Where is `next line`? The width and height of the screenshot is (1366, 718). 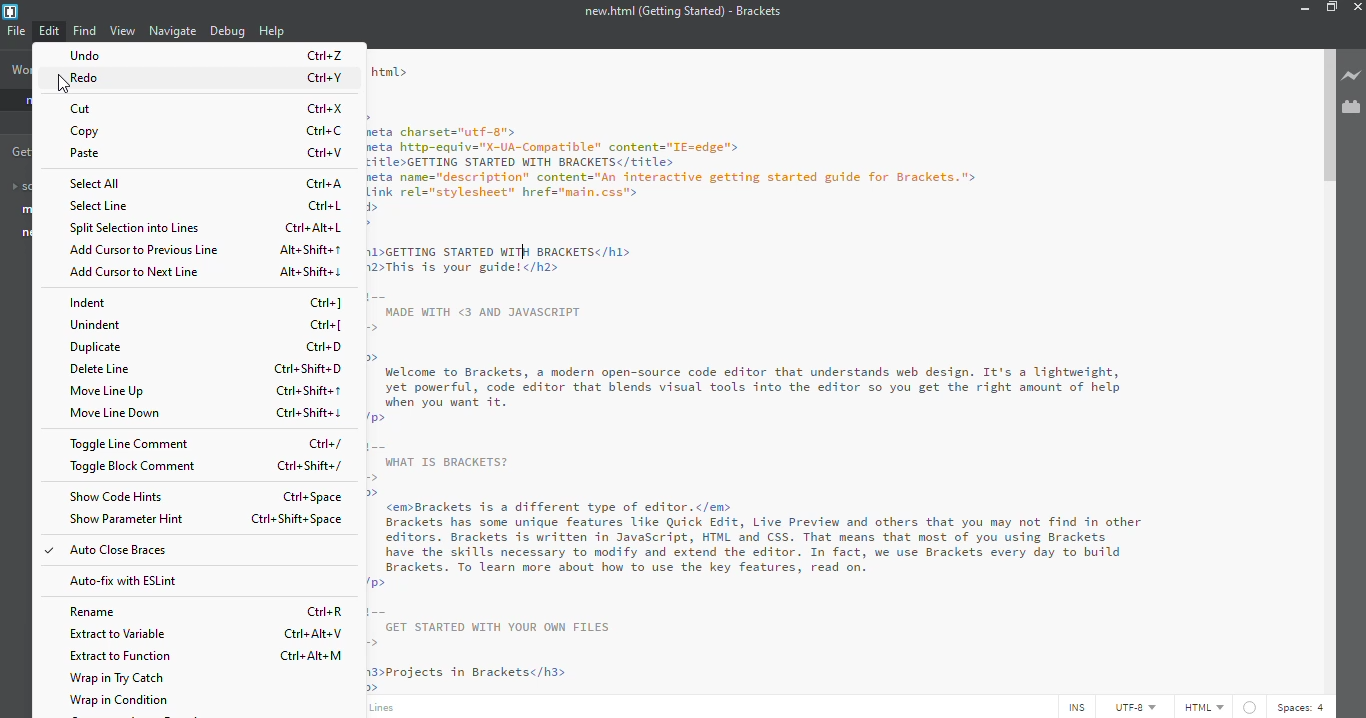
next line is located at coordinates (135, 272).